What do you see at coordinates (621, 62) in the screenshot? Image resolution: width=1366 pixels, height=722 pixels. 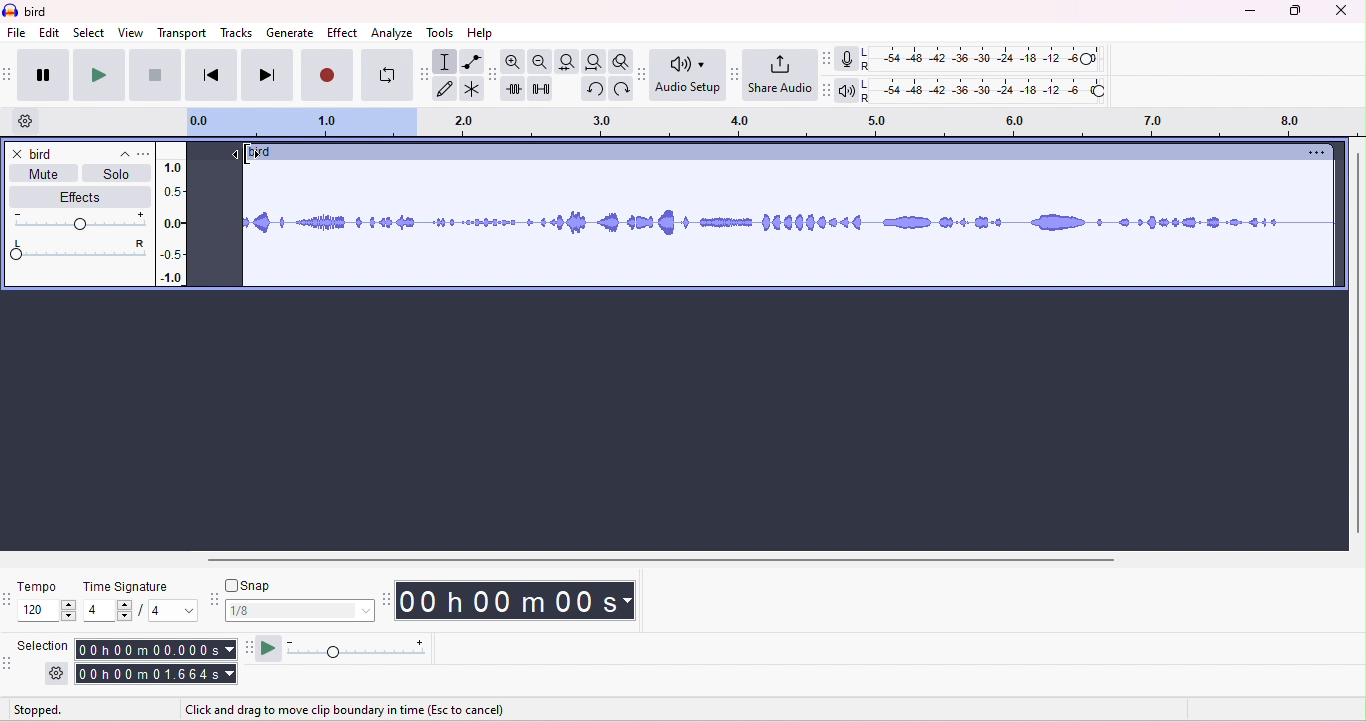 I see `toggle zoom` at bounding box center [621, 62].